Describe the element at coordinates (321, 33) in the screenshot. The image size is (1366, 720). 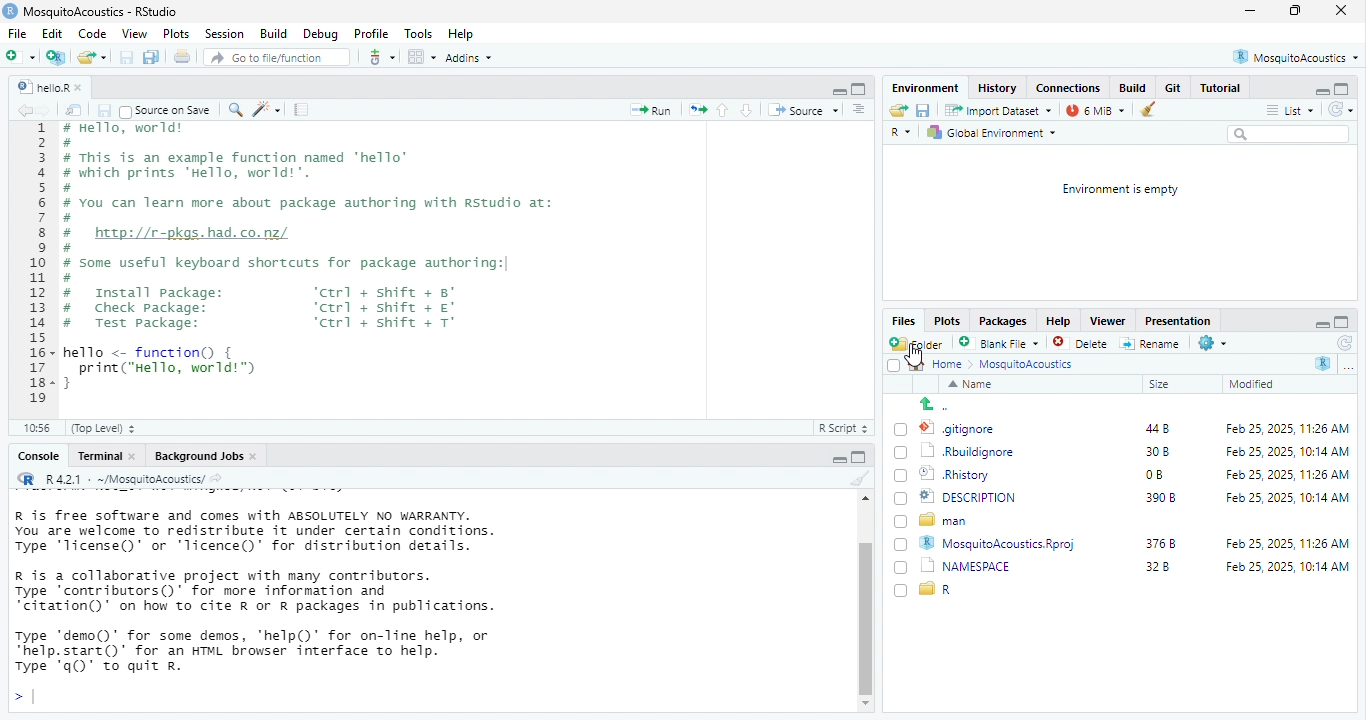
I see `Debug` at that location.